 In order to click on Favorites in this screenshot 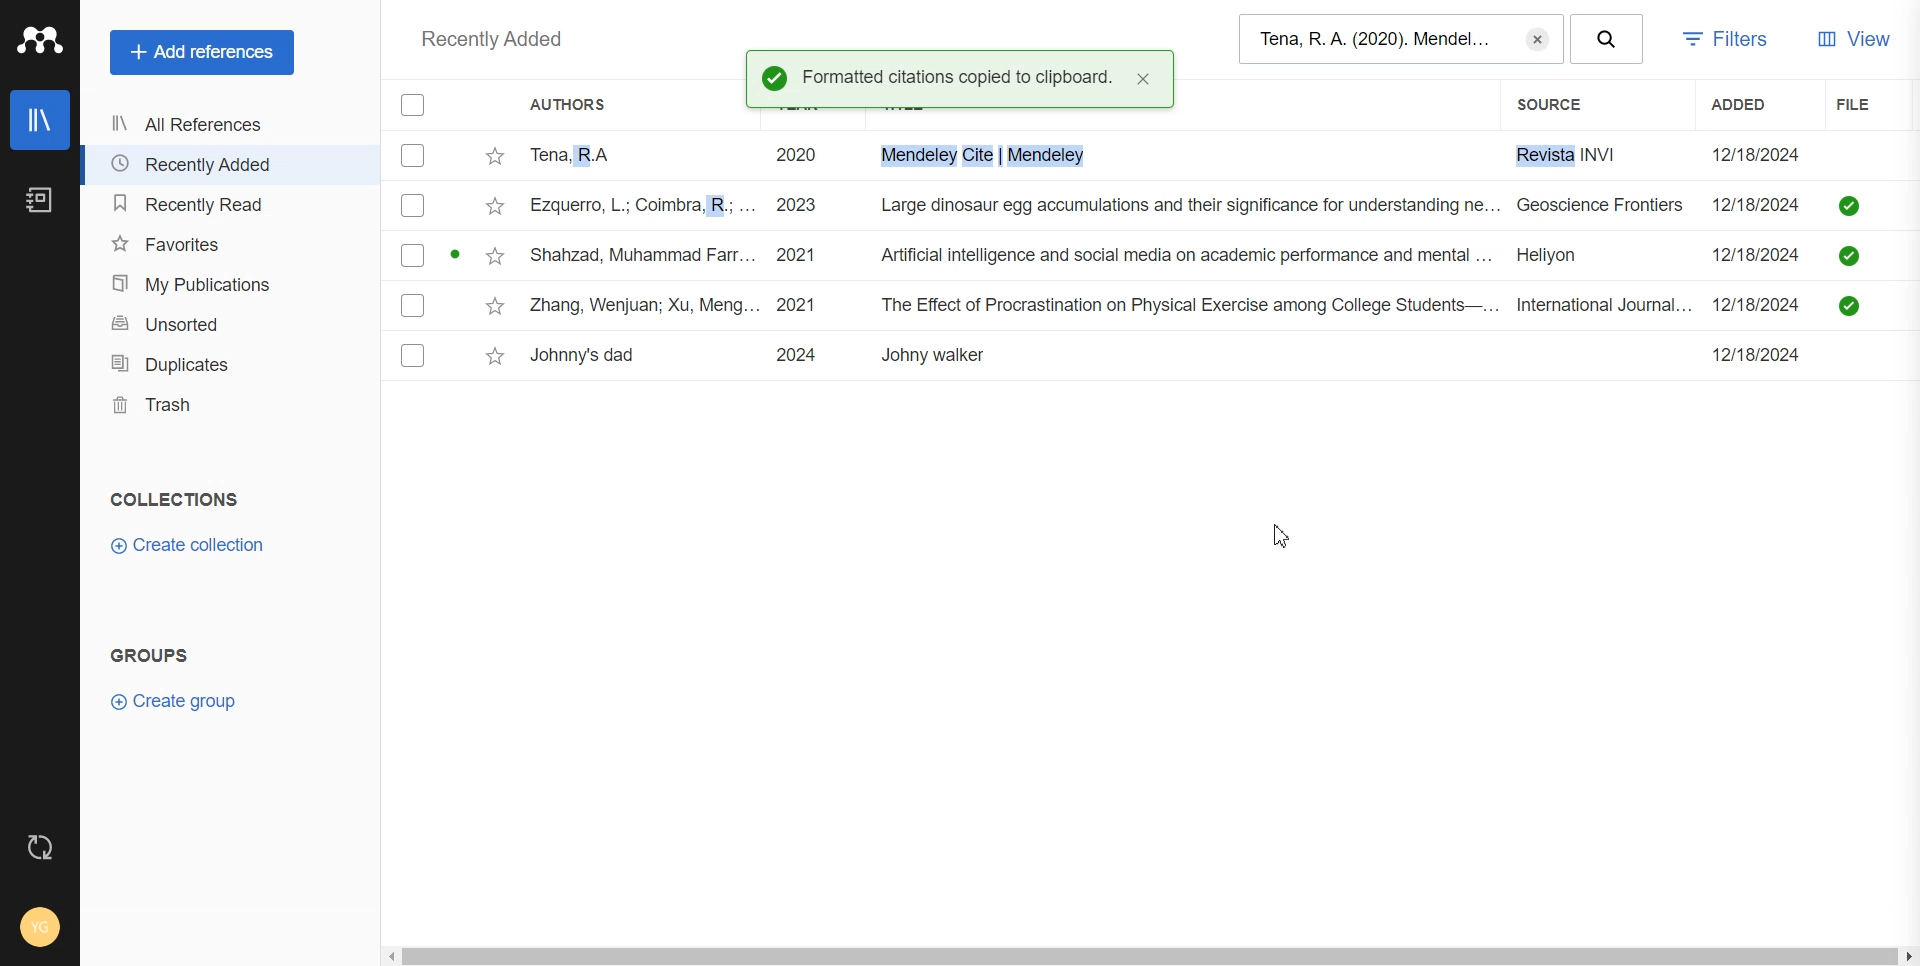, I will do `click(229, 243)`.